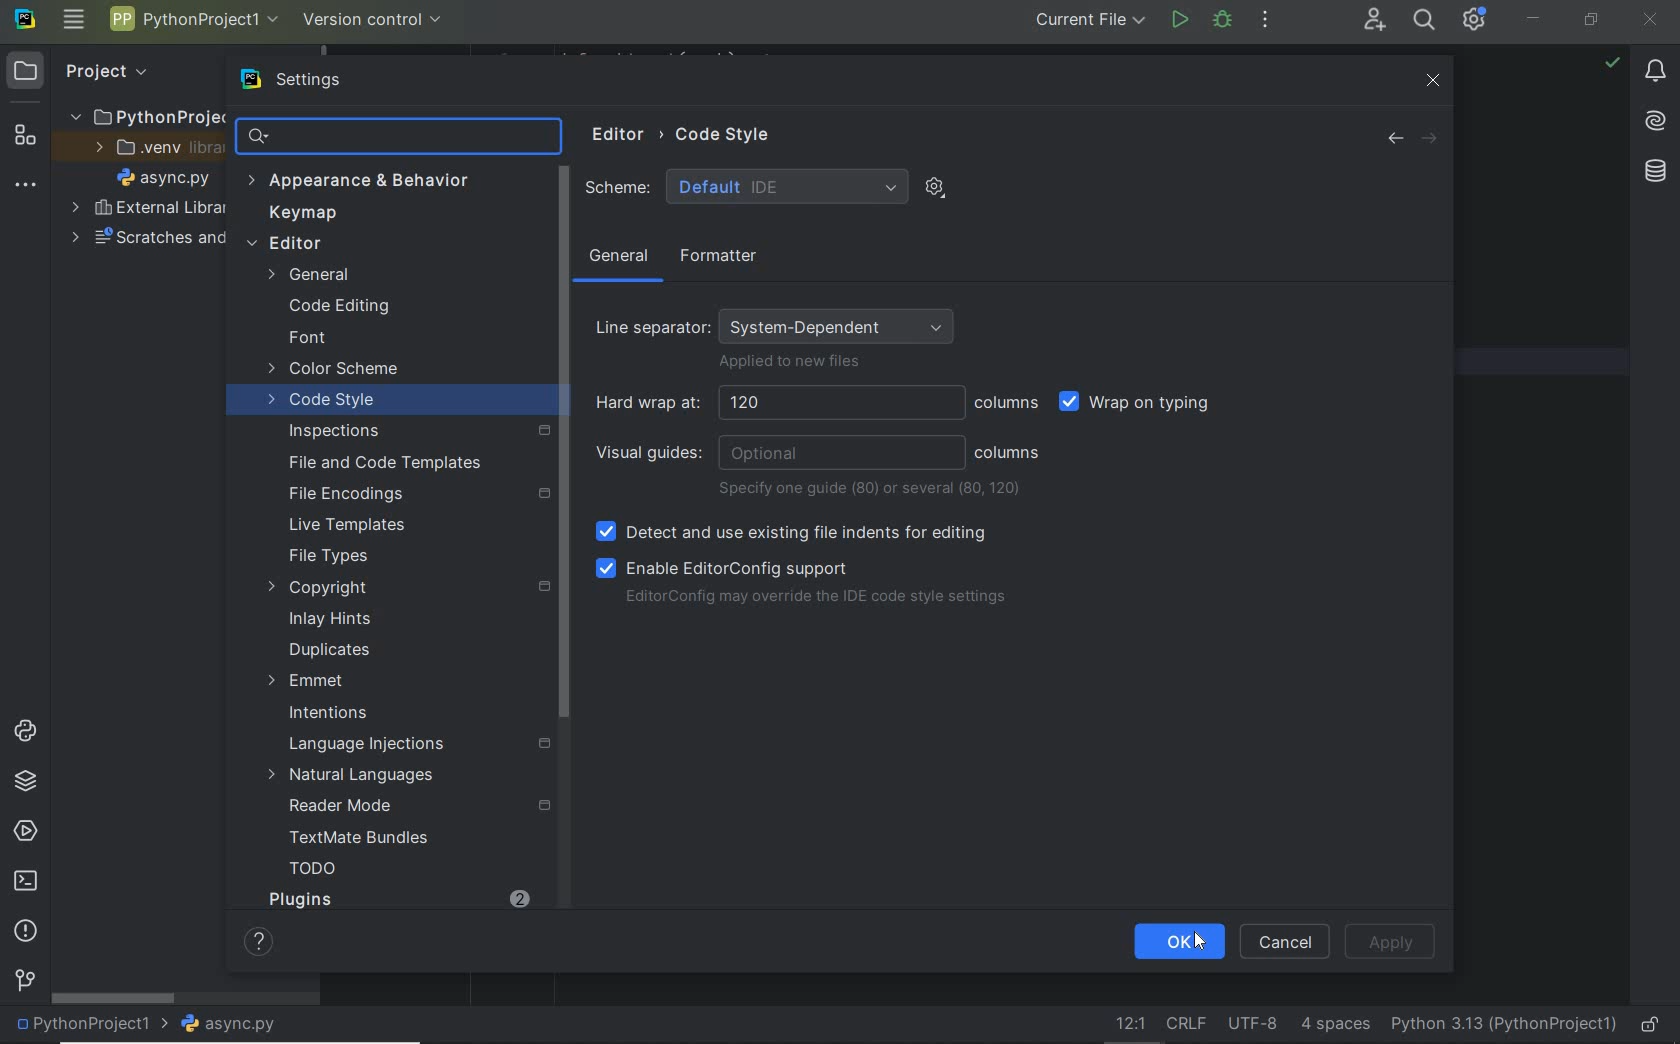 This screenshot has width=1680, height=1044. What do you see at coordinates (344, 526) in the screenshot?
I see `Live Templates` at bounding box center [344, 526].